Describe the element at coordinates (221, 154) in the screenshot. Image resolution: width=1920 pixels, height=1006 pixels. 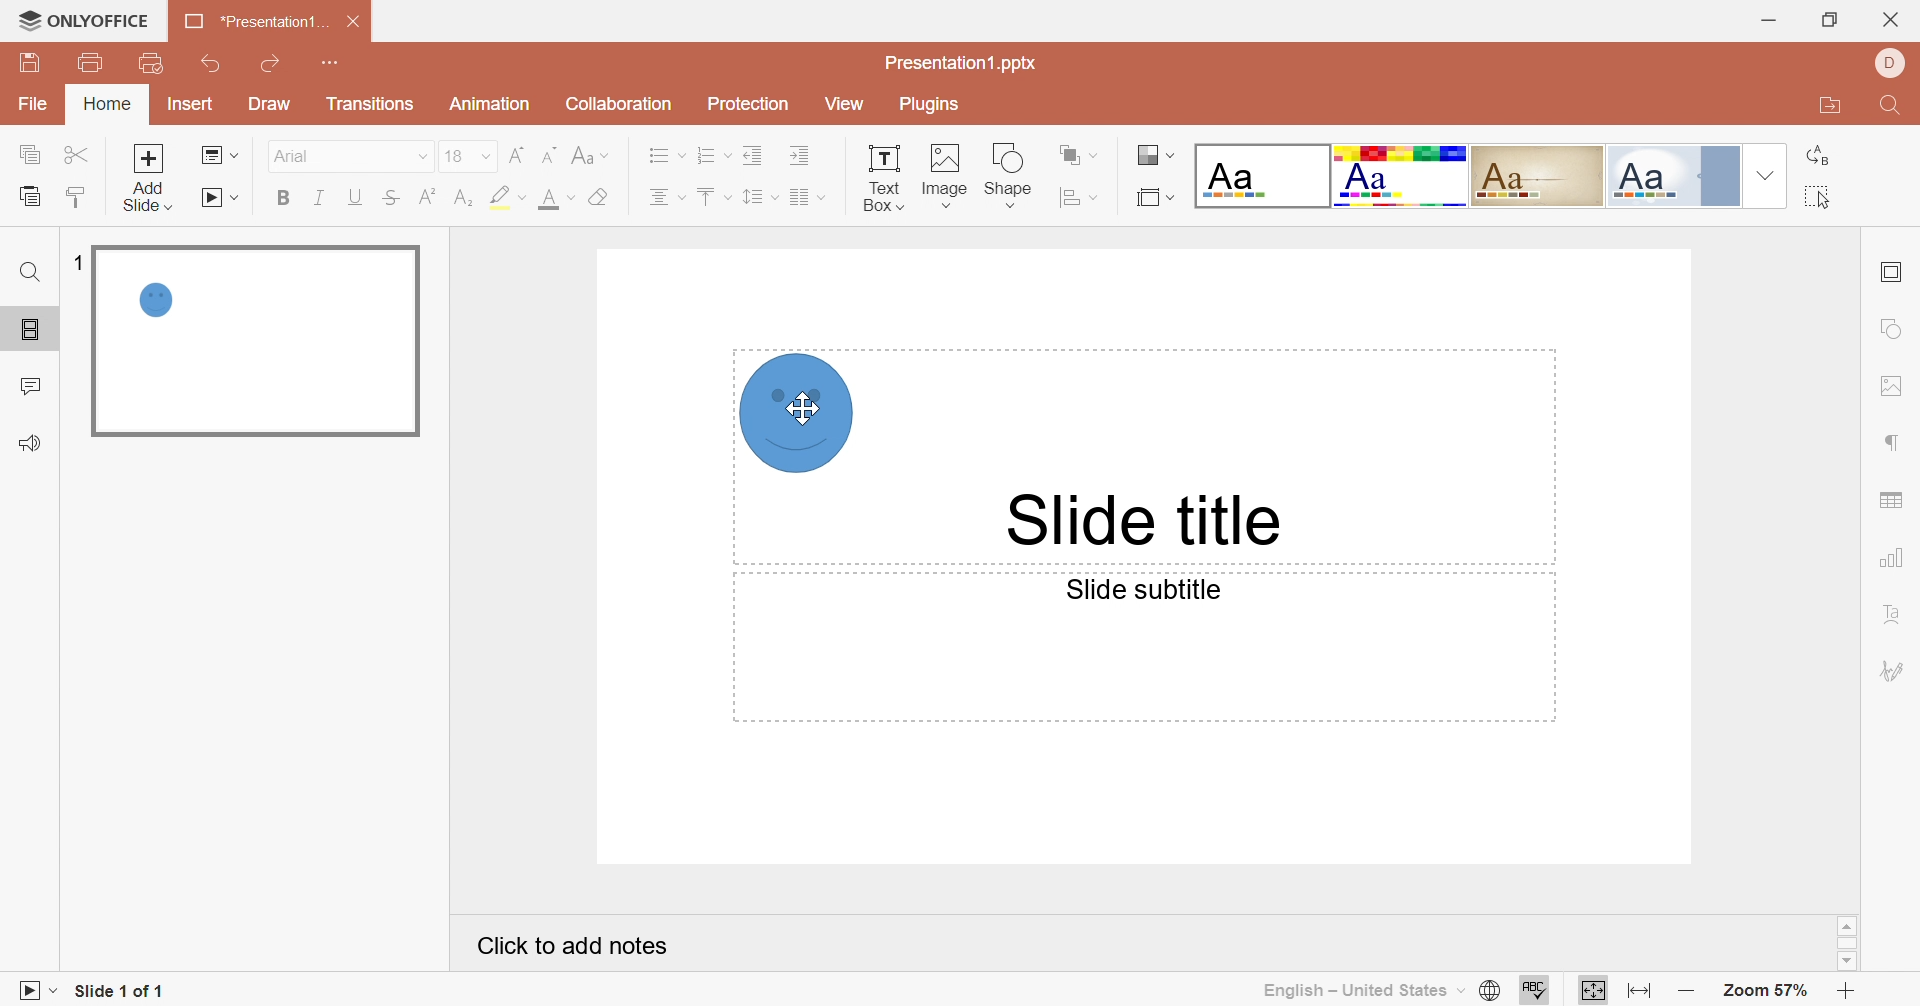
I see `Change slide layout` at that location.